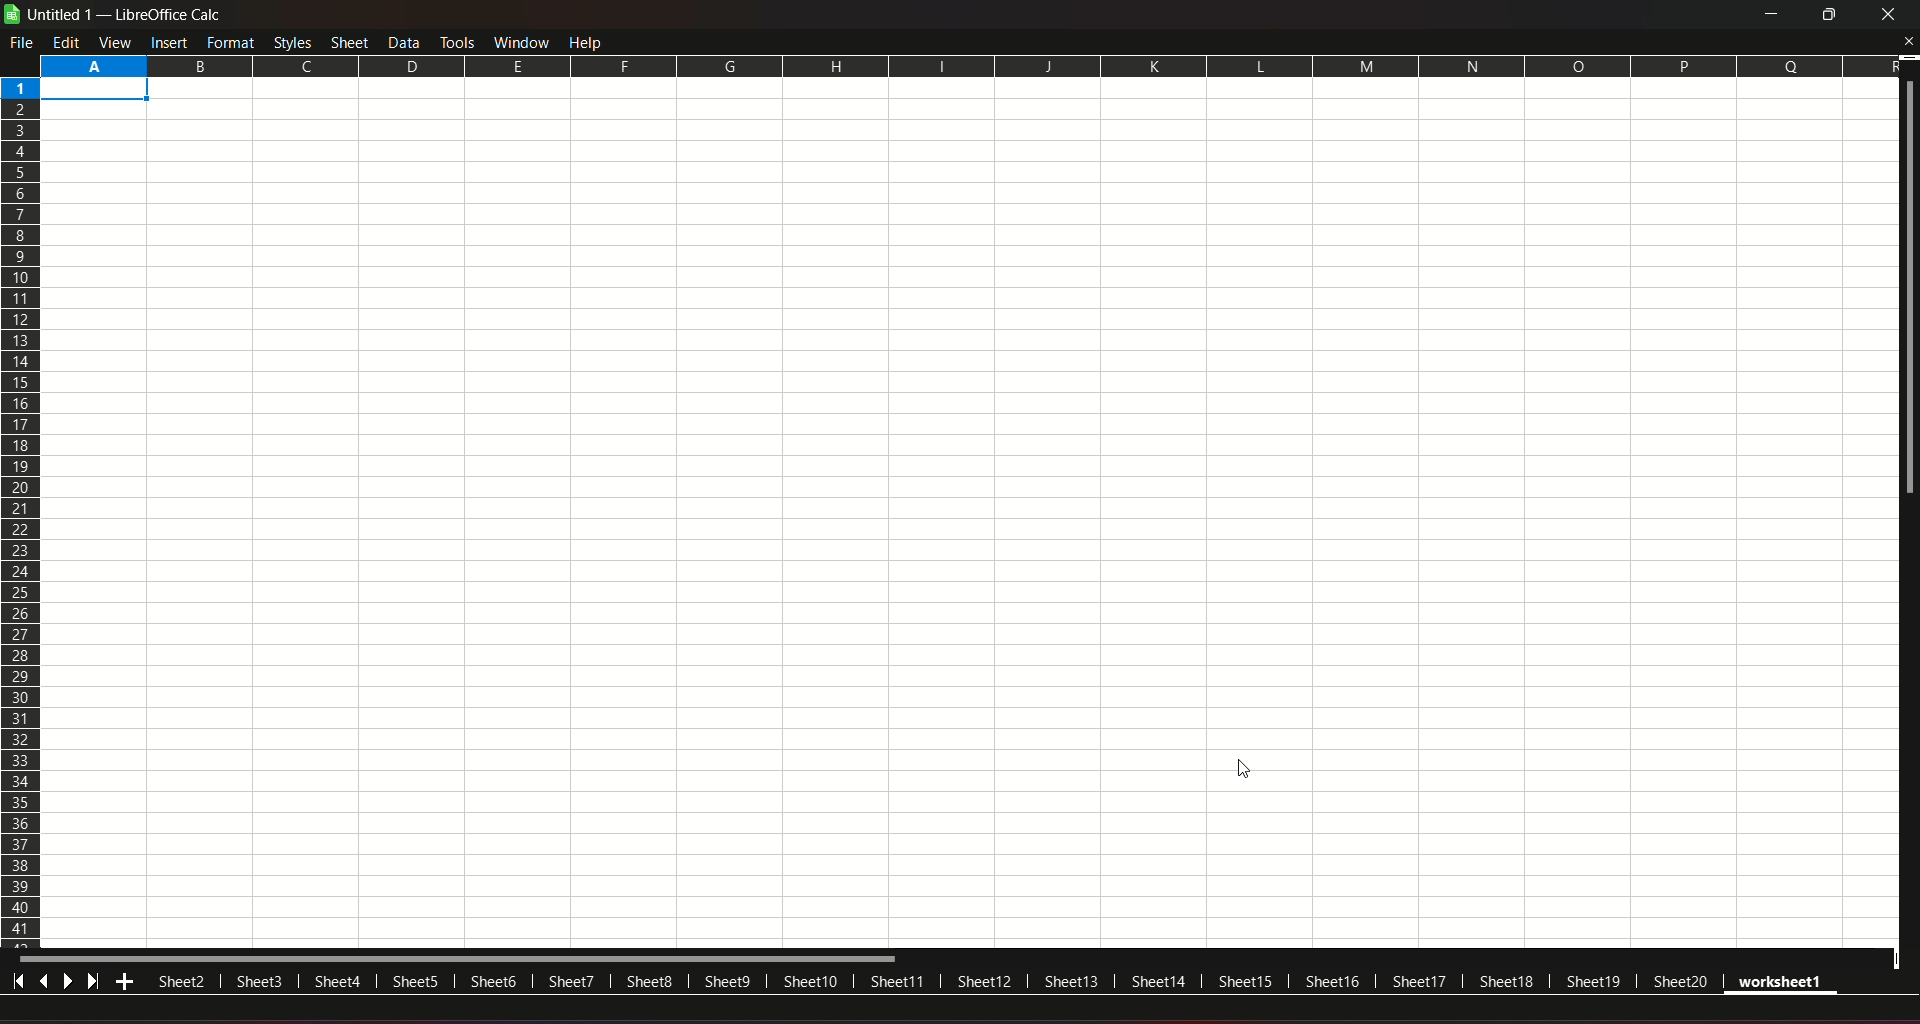 The width and height of the screenshot is (1920, 1024). What do you see at coordinates (19, 983) in the screenshot?
I see `First sheet` at bounding box center [19, 983].